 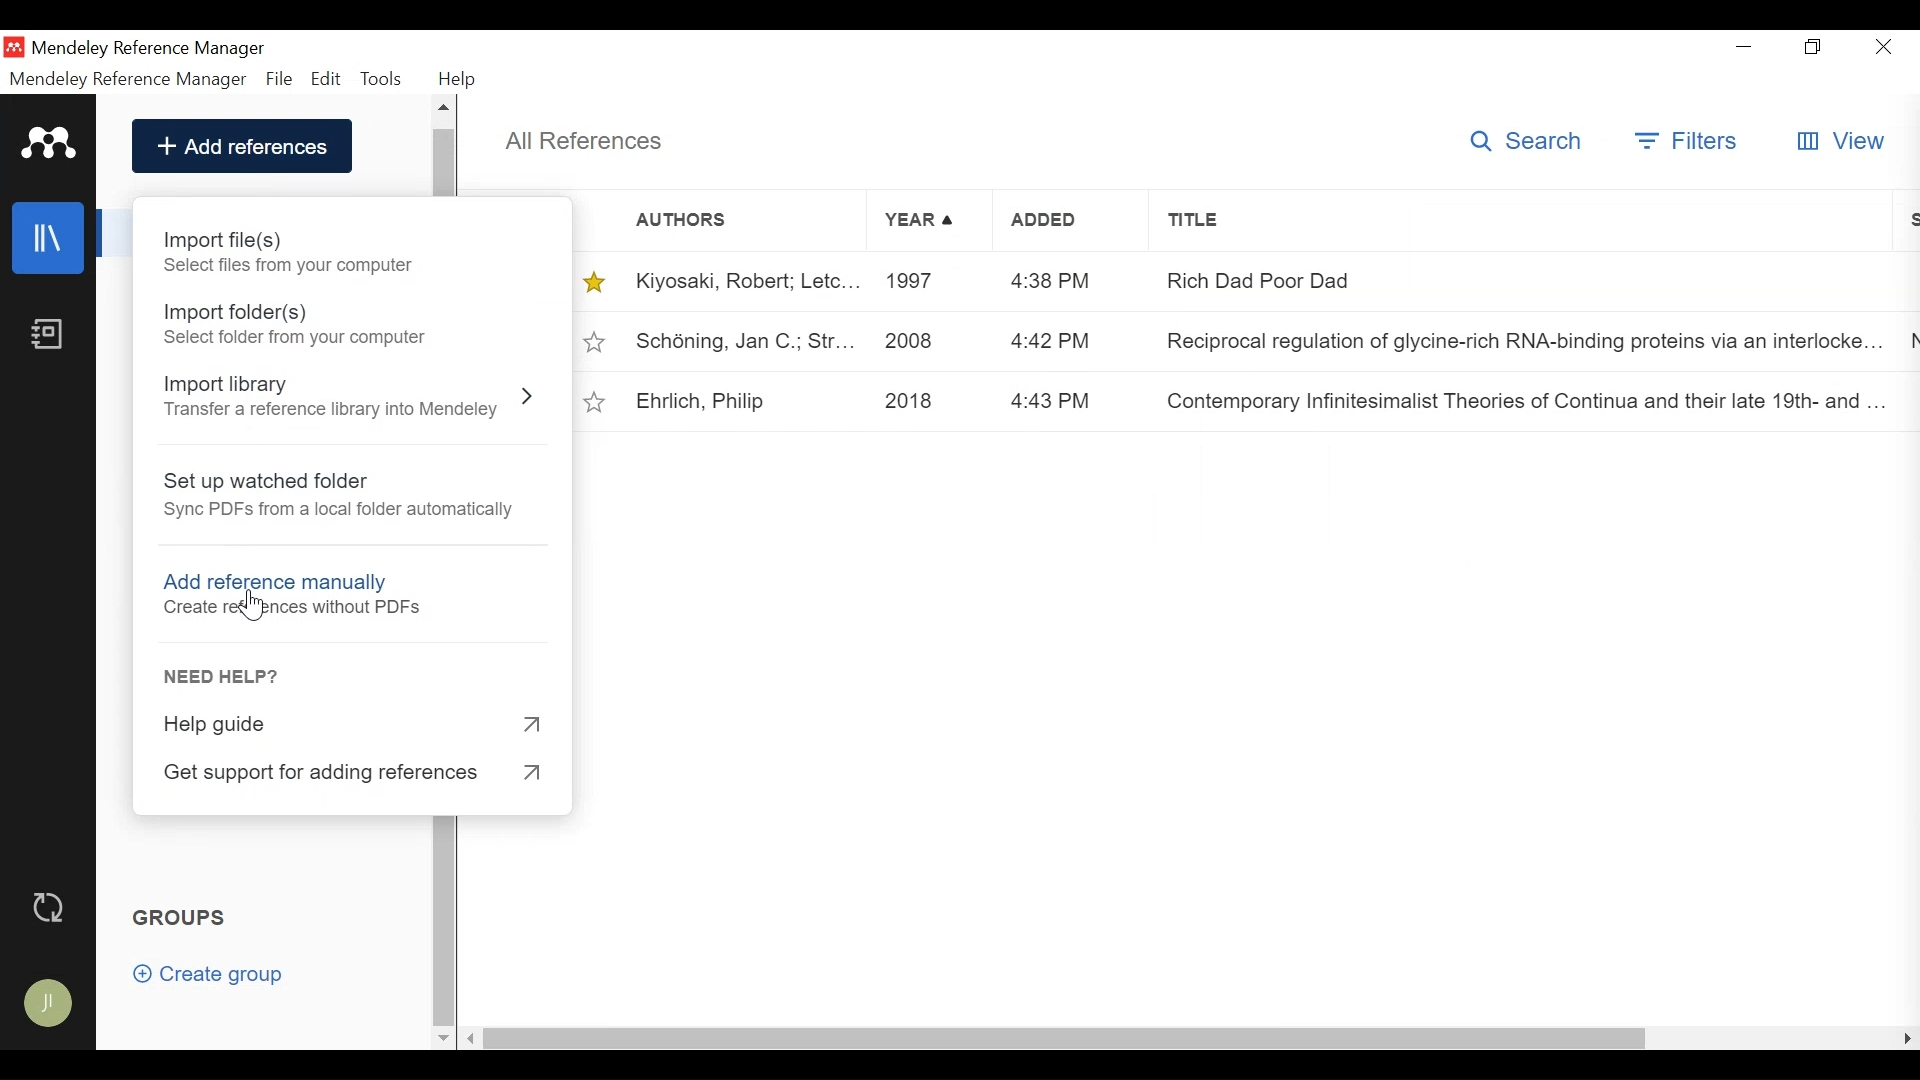 I want to click on Add reference manually, so click(x=328, y=581).